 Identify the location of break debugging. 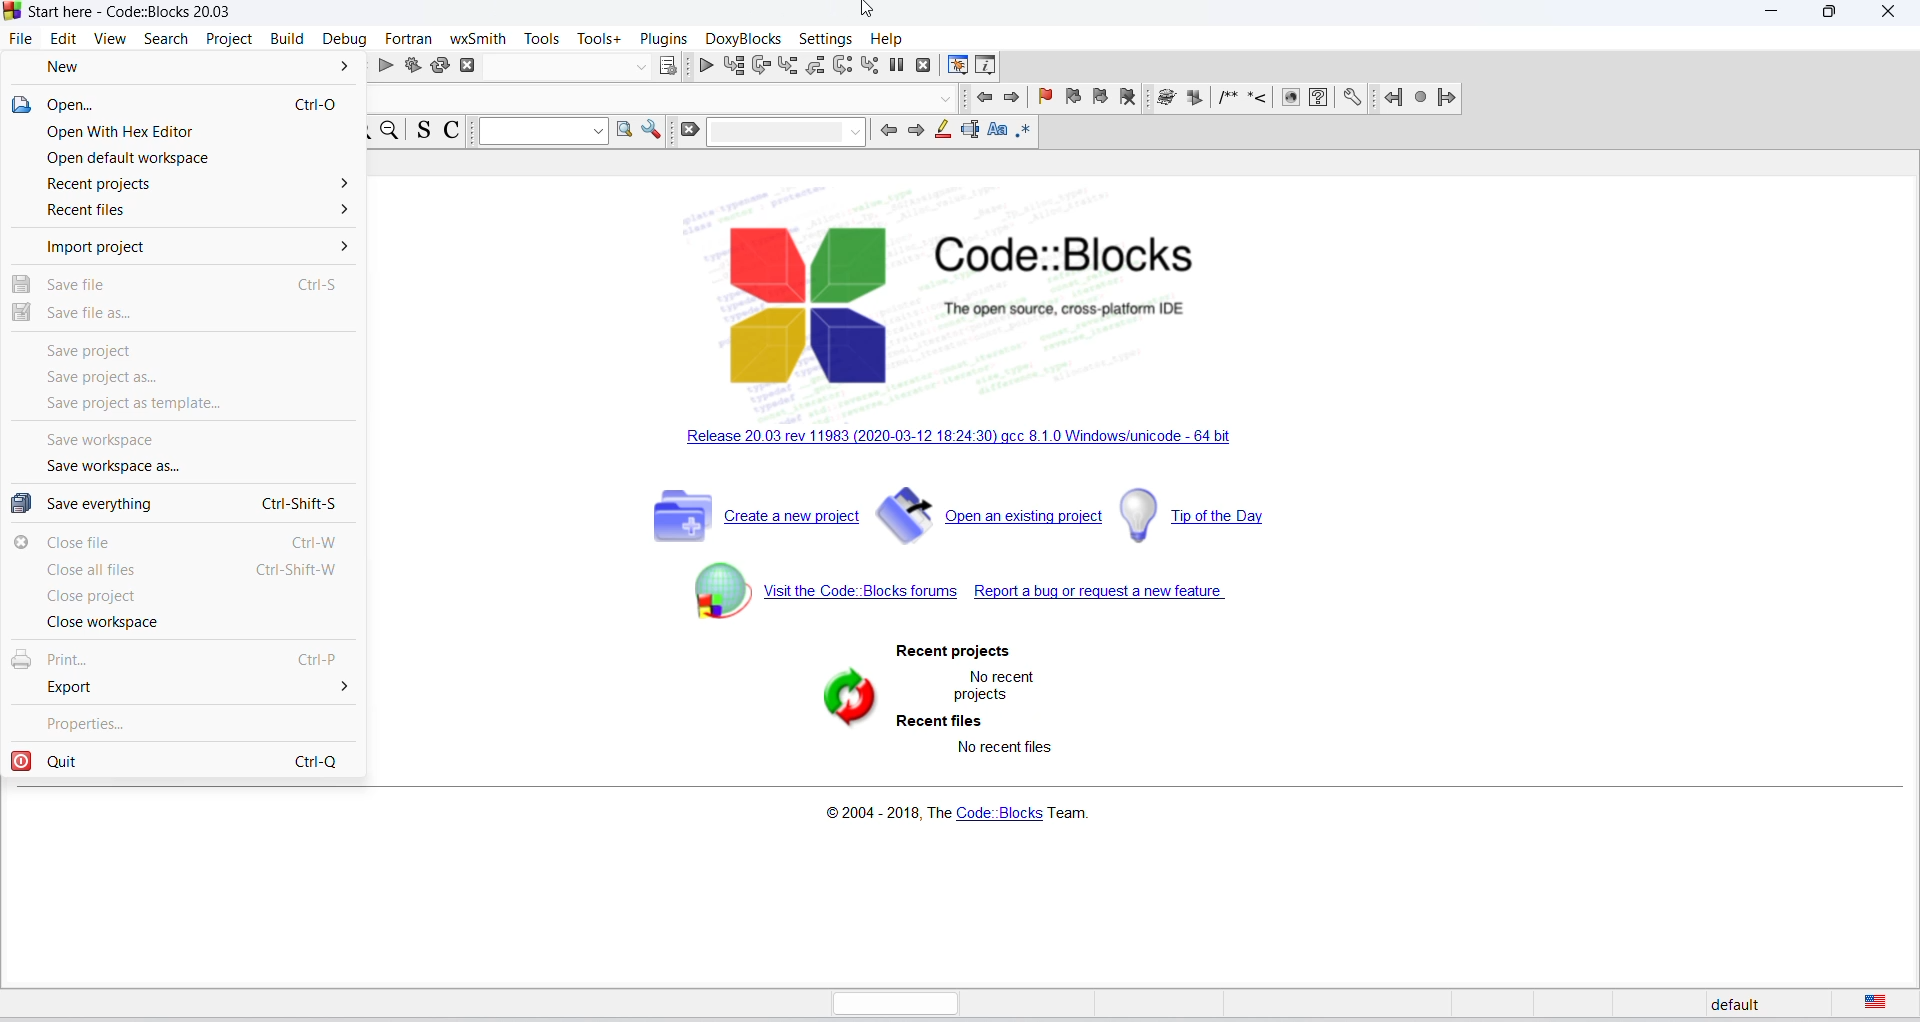
(897, 66).